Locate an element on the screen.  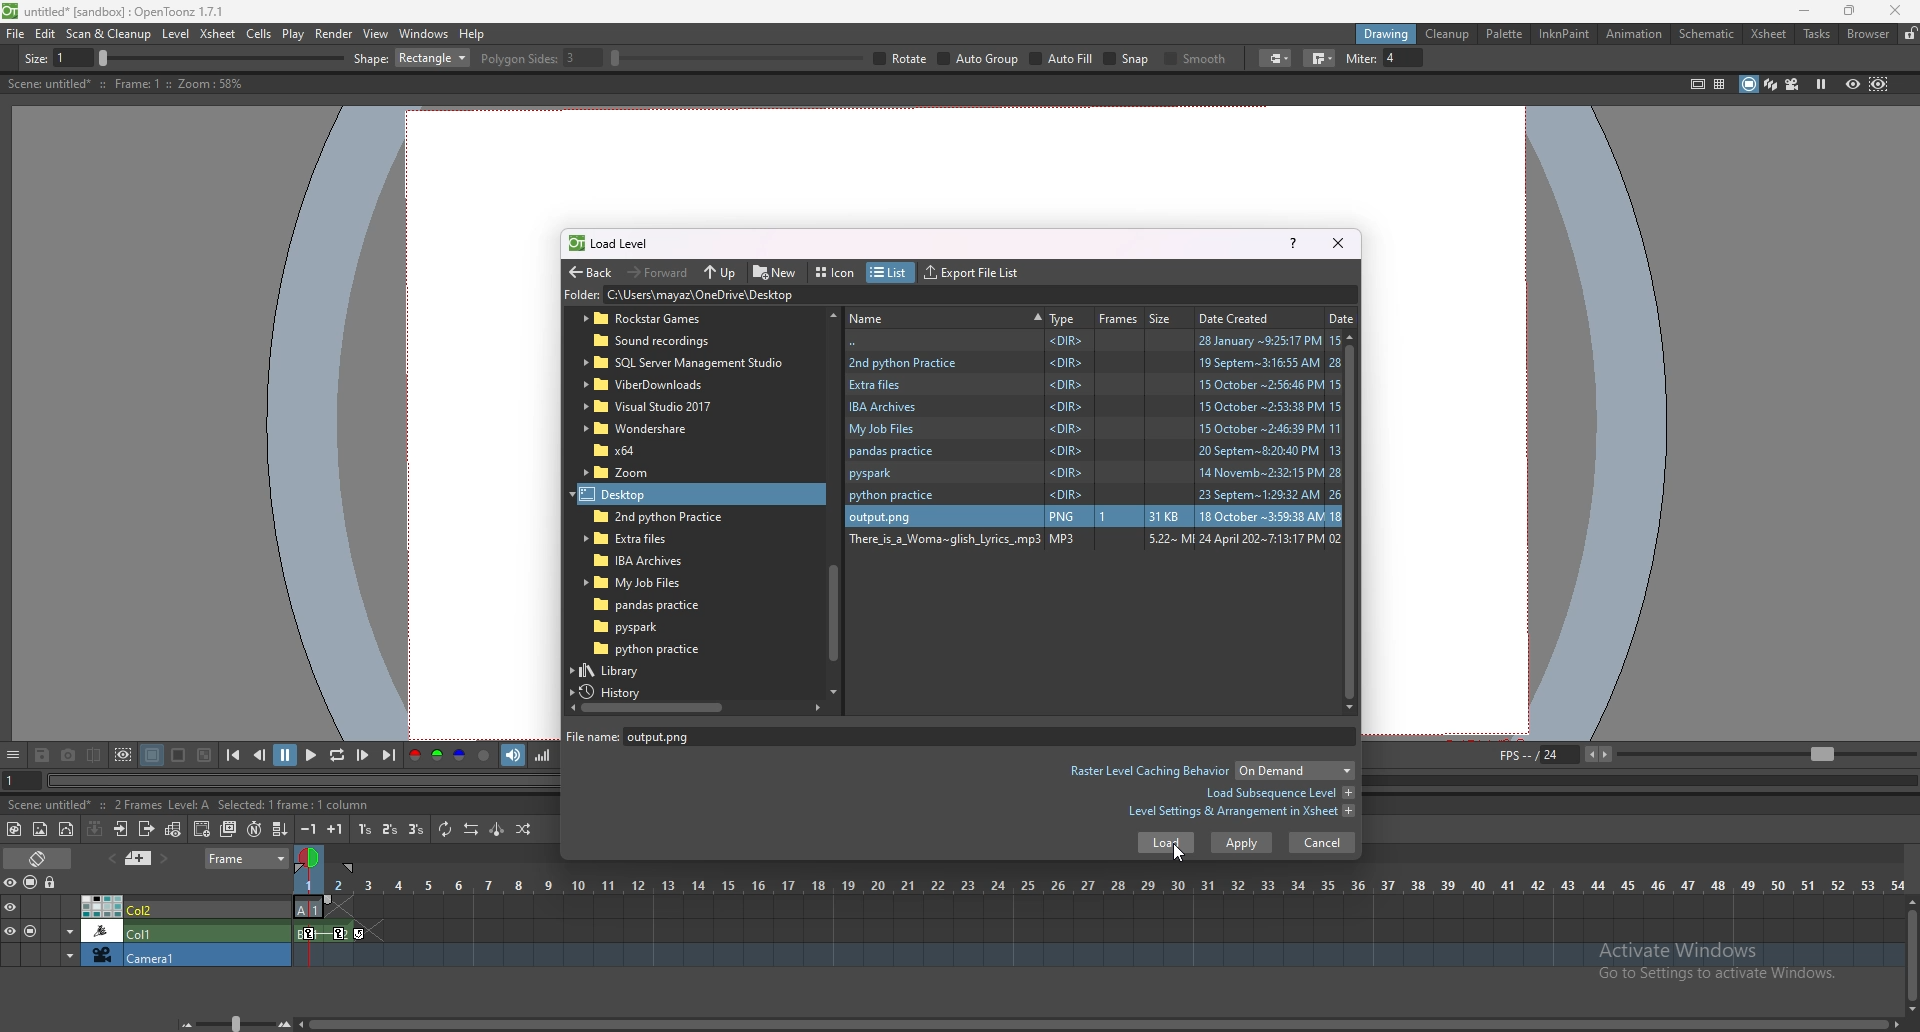
folder is located at coordinates (643, 538).